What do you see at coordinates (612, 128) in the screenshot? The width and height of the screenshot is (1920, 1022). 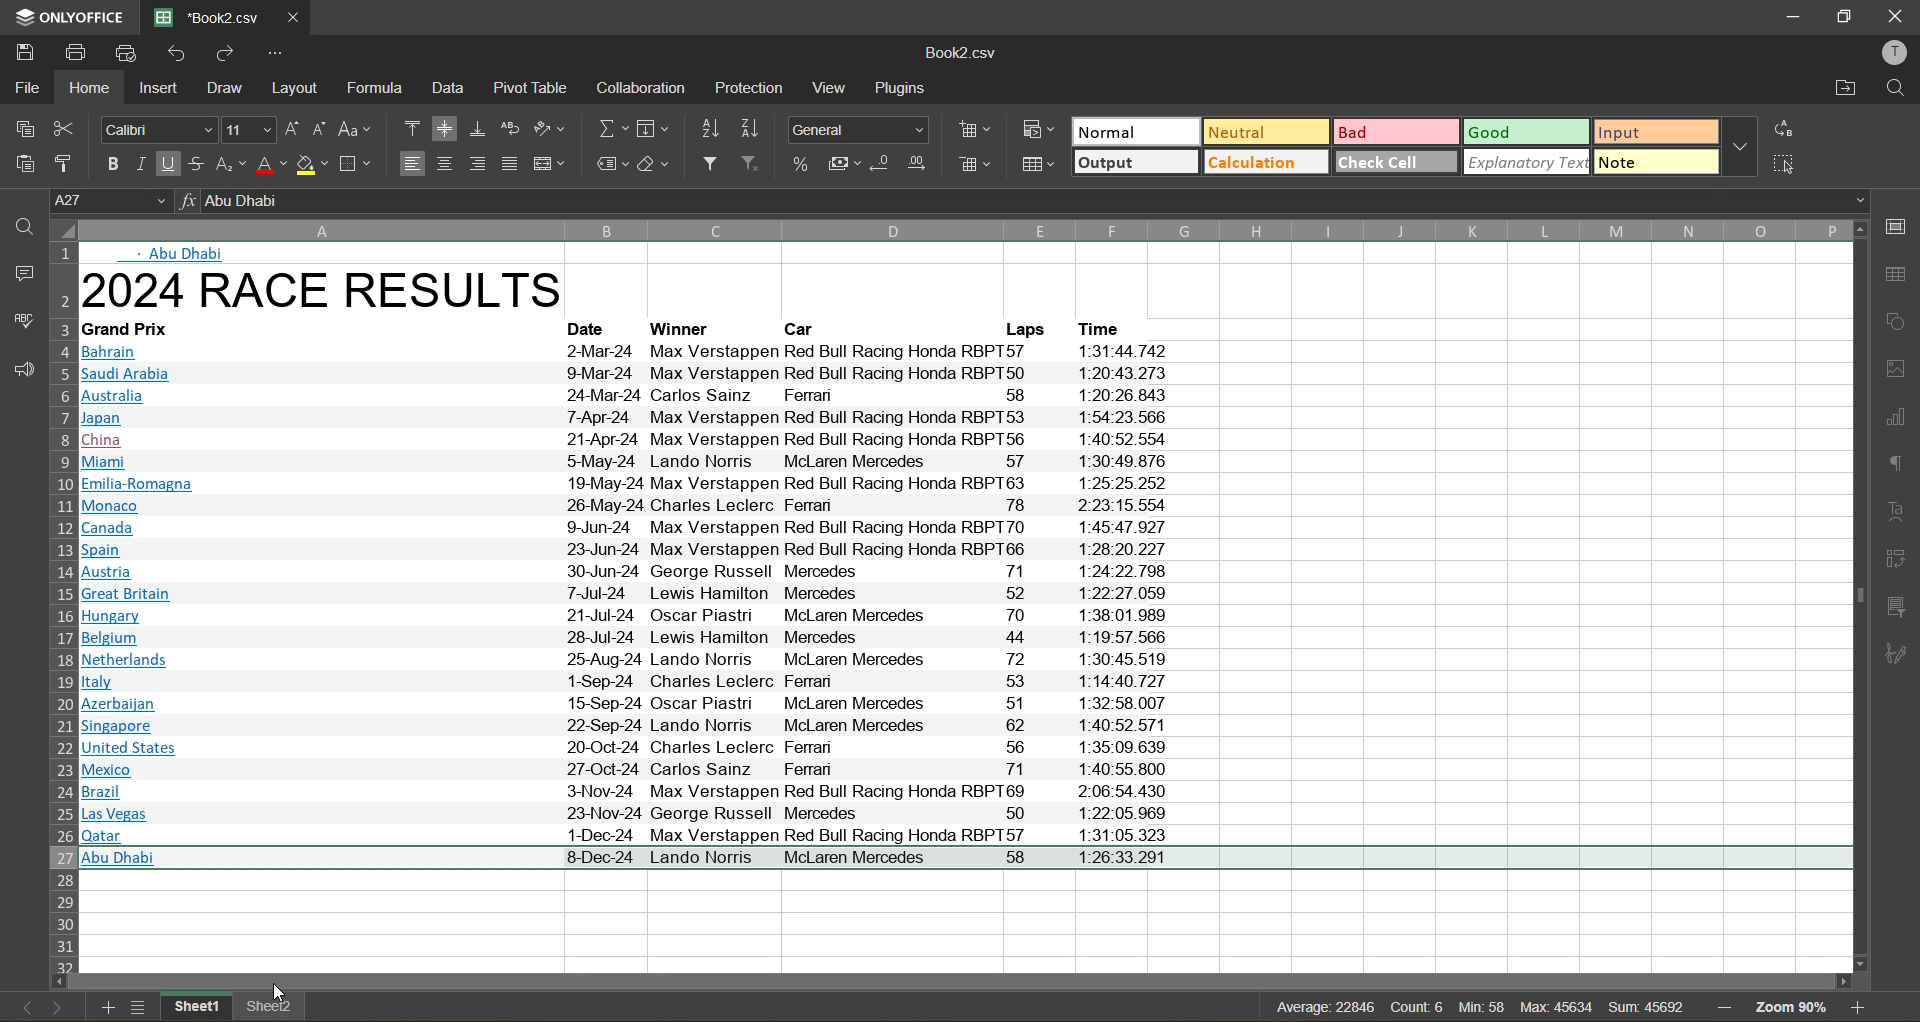 I see `summation` at bounding box center [612, 128].